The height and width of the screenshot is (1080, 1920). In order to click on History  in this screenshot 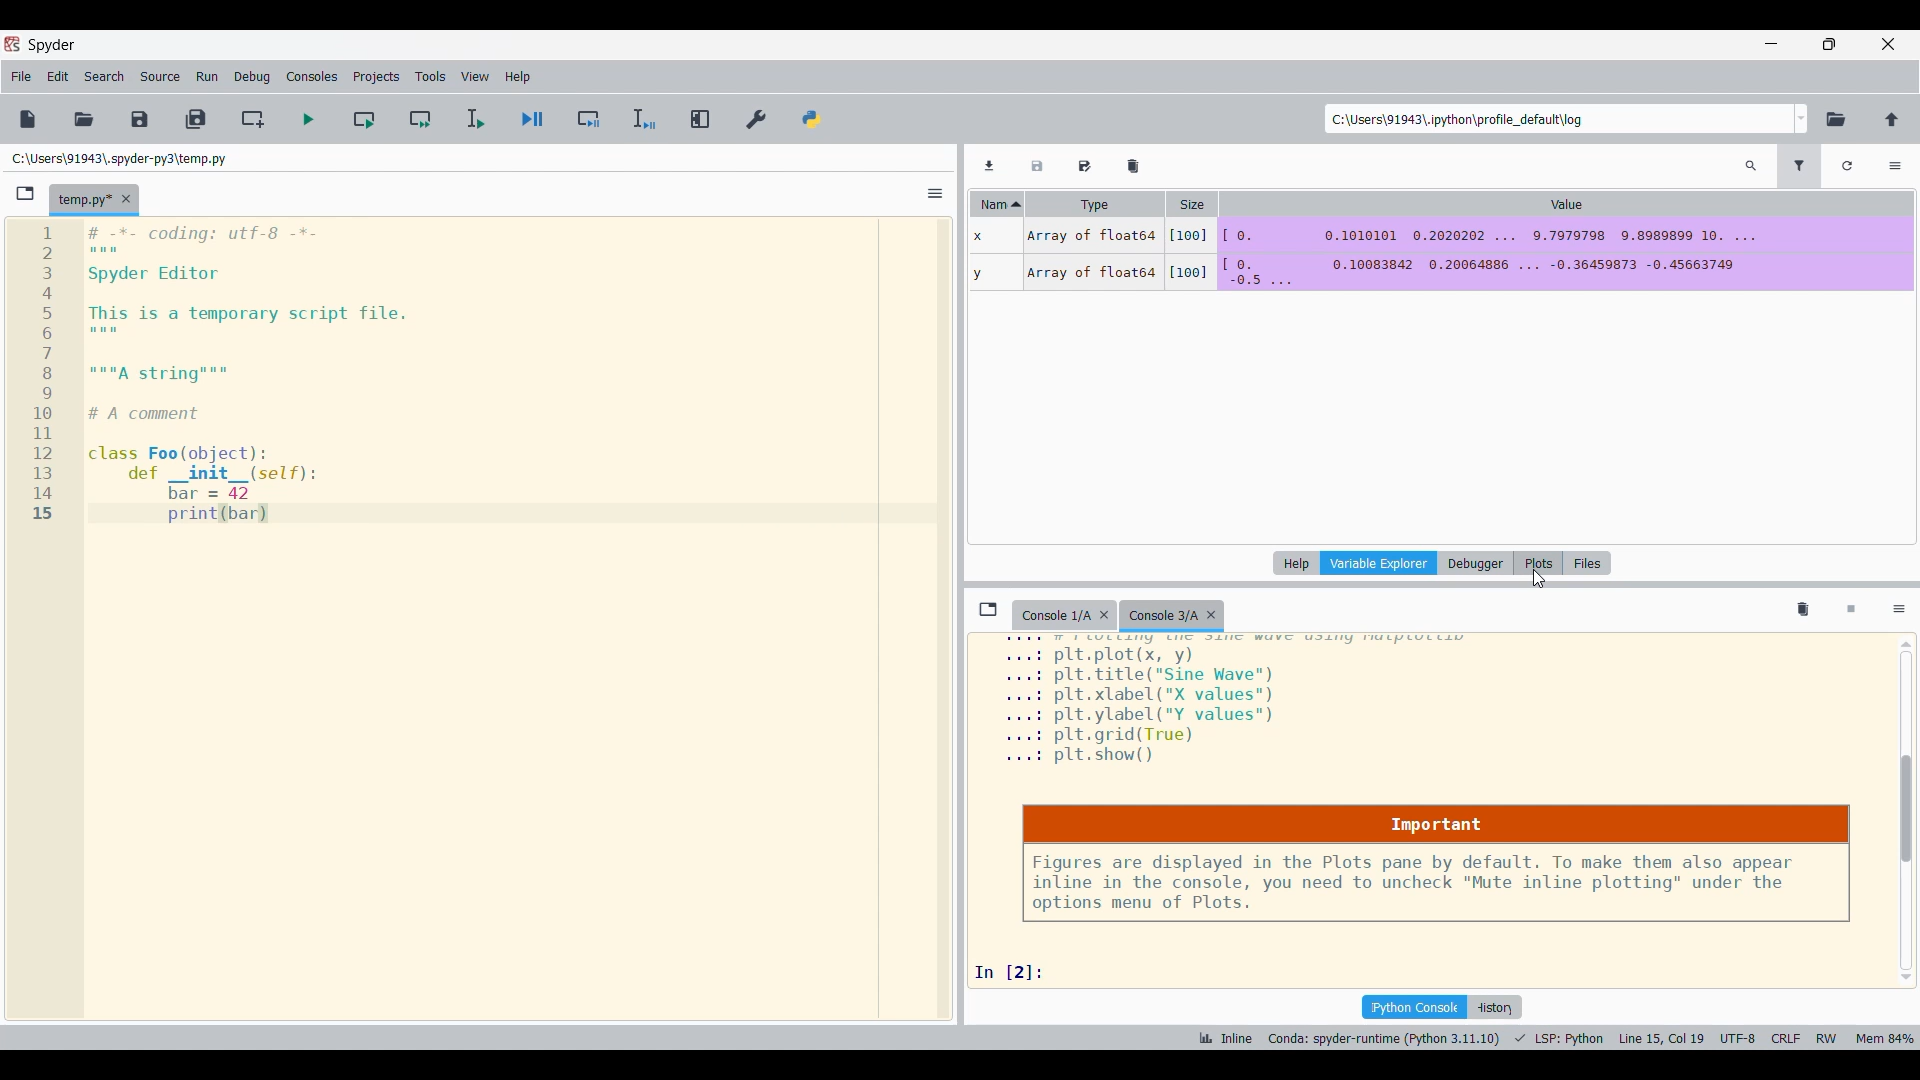, I will do `click(1494, 1007)`.